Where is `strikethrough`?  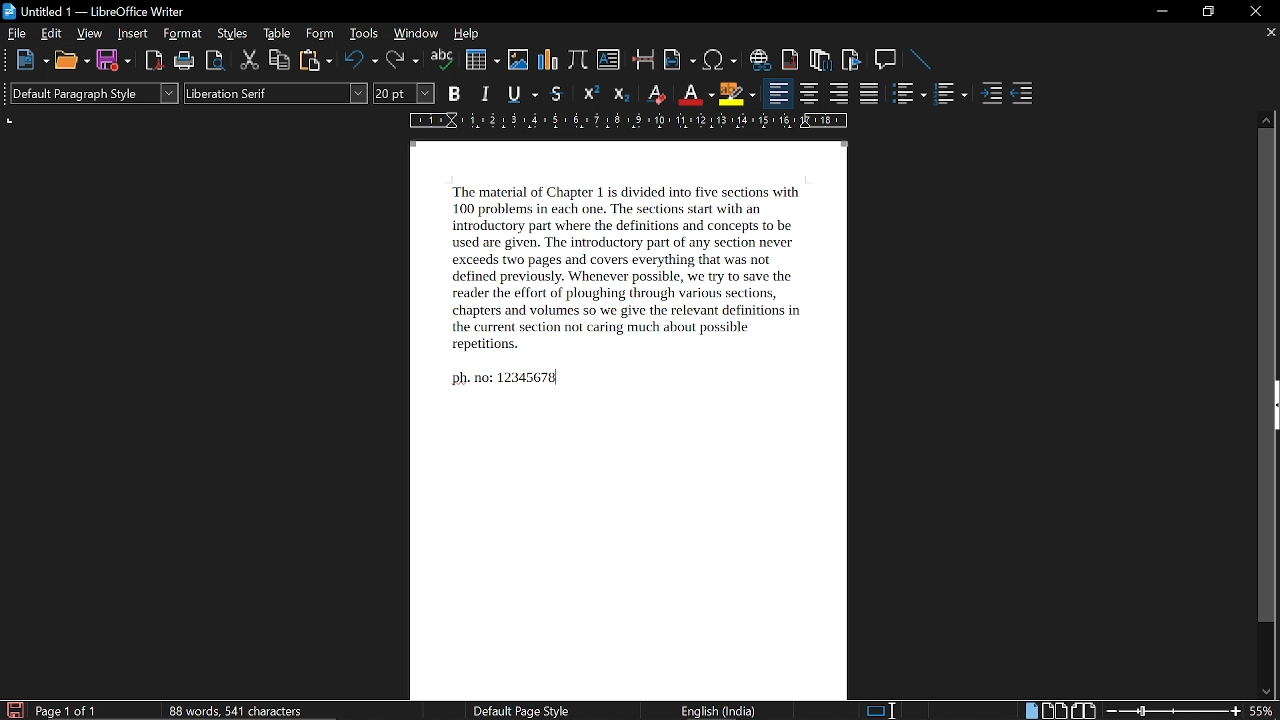 strikethrough is located at coordinates (556, 94).